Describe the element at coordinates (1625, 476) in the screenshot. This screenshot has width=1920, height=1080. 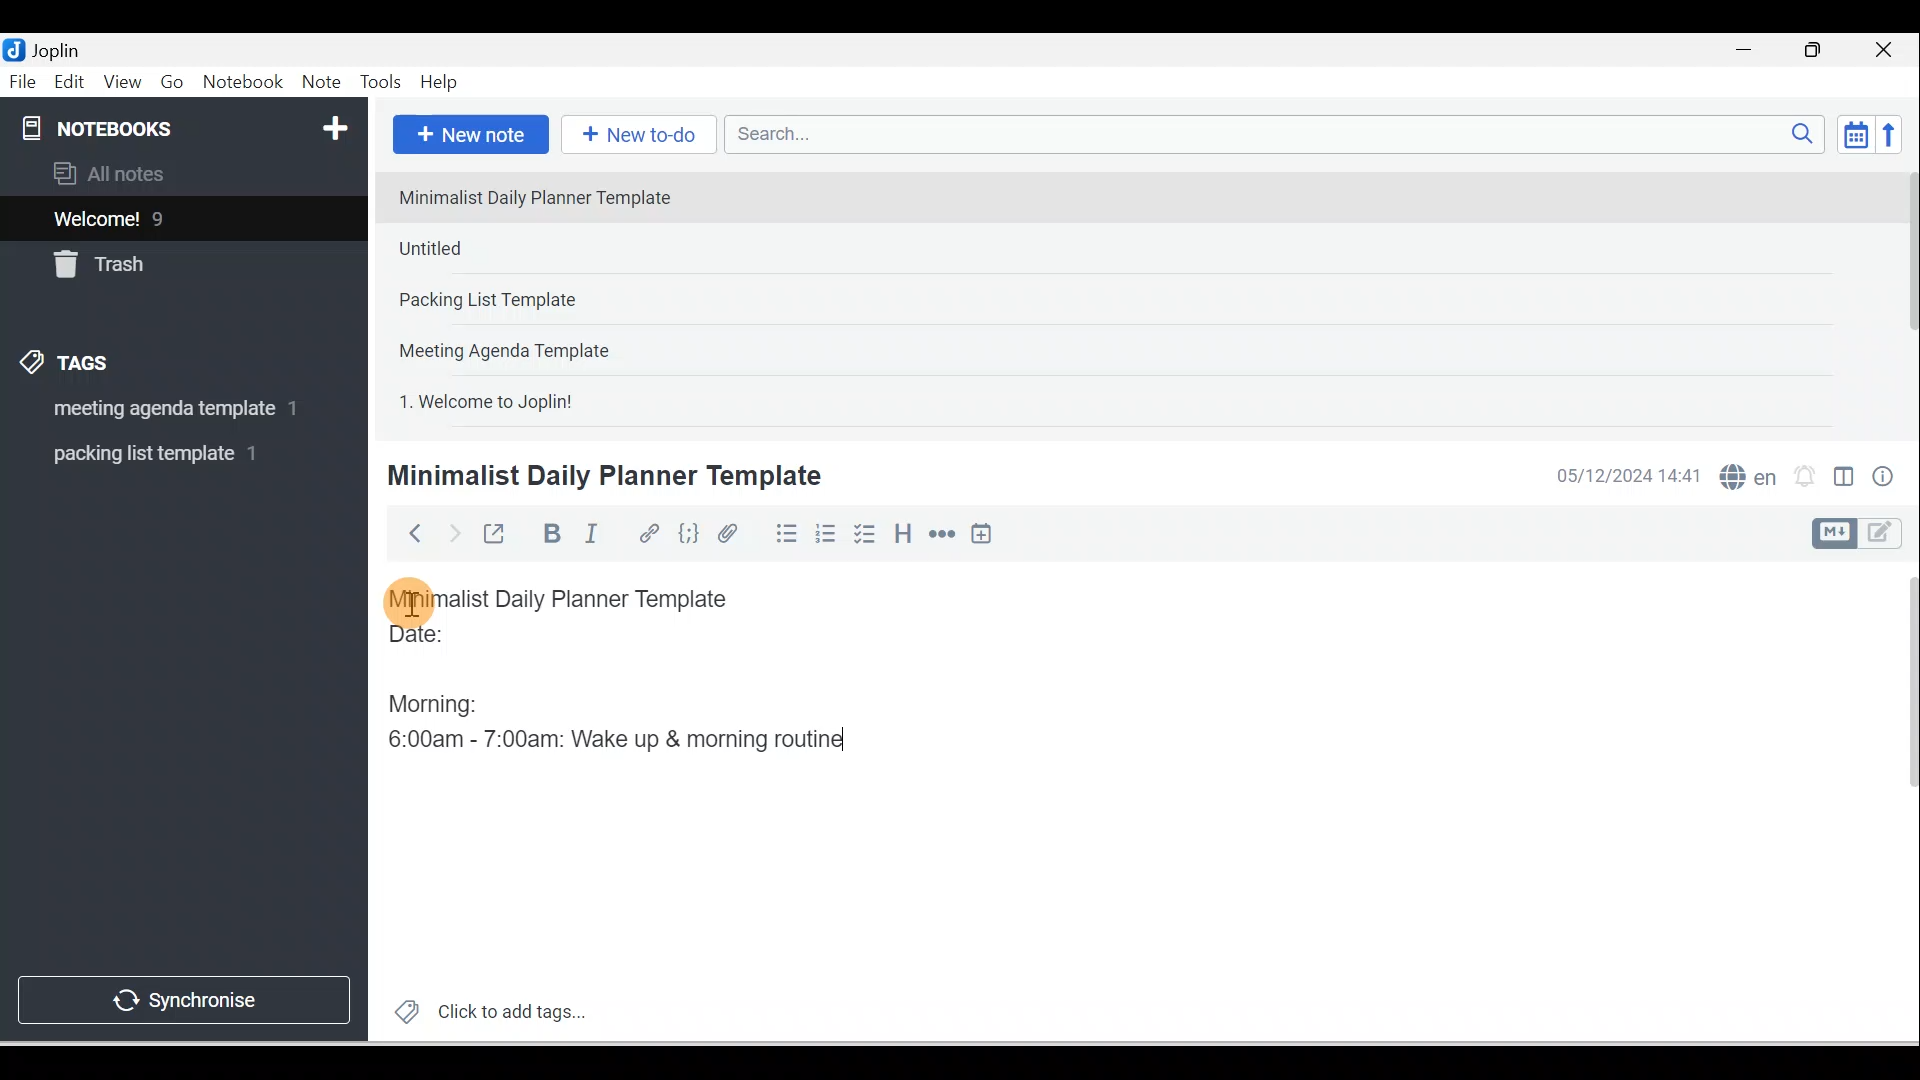
I see `Date & time` at that location.